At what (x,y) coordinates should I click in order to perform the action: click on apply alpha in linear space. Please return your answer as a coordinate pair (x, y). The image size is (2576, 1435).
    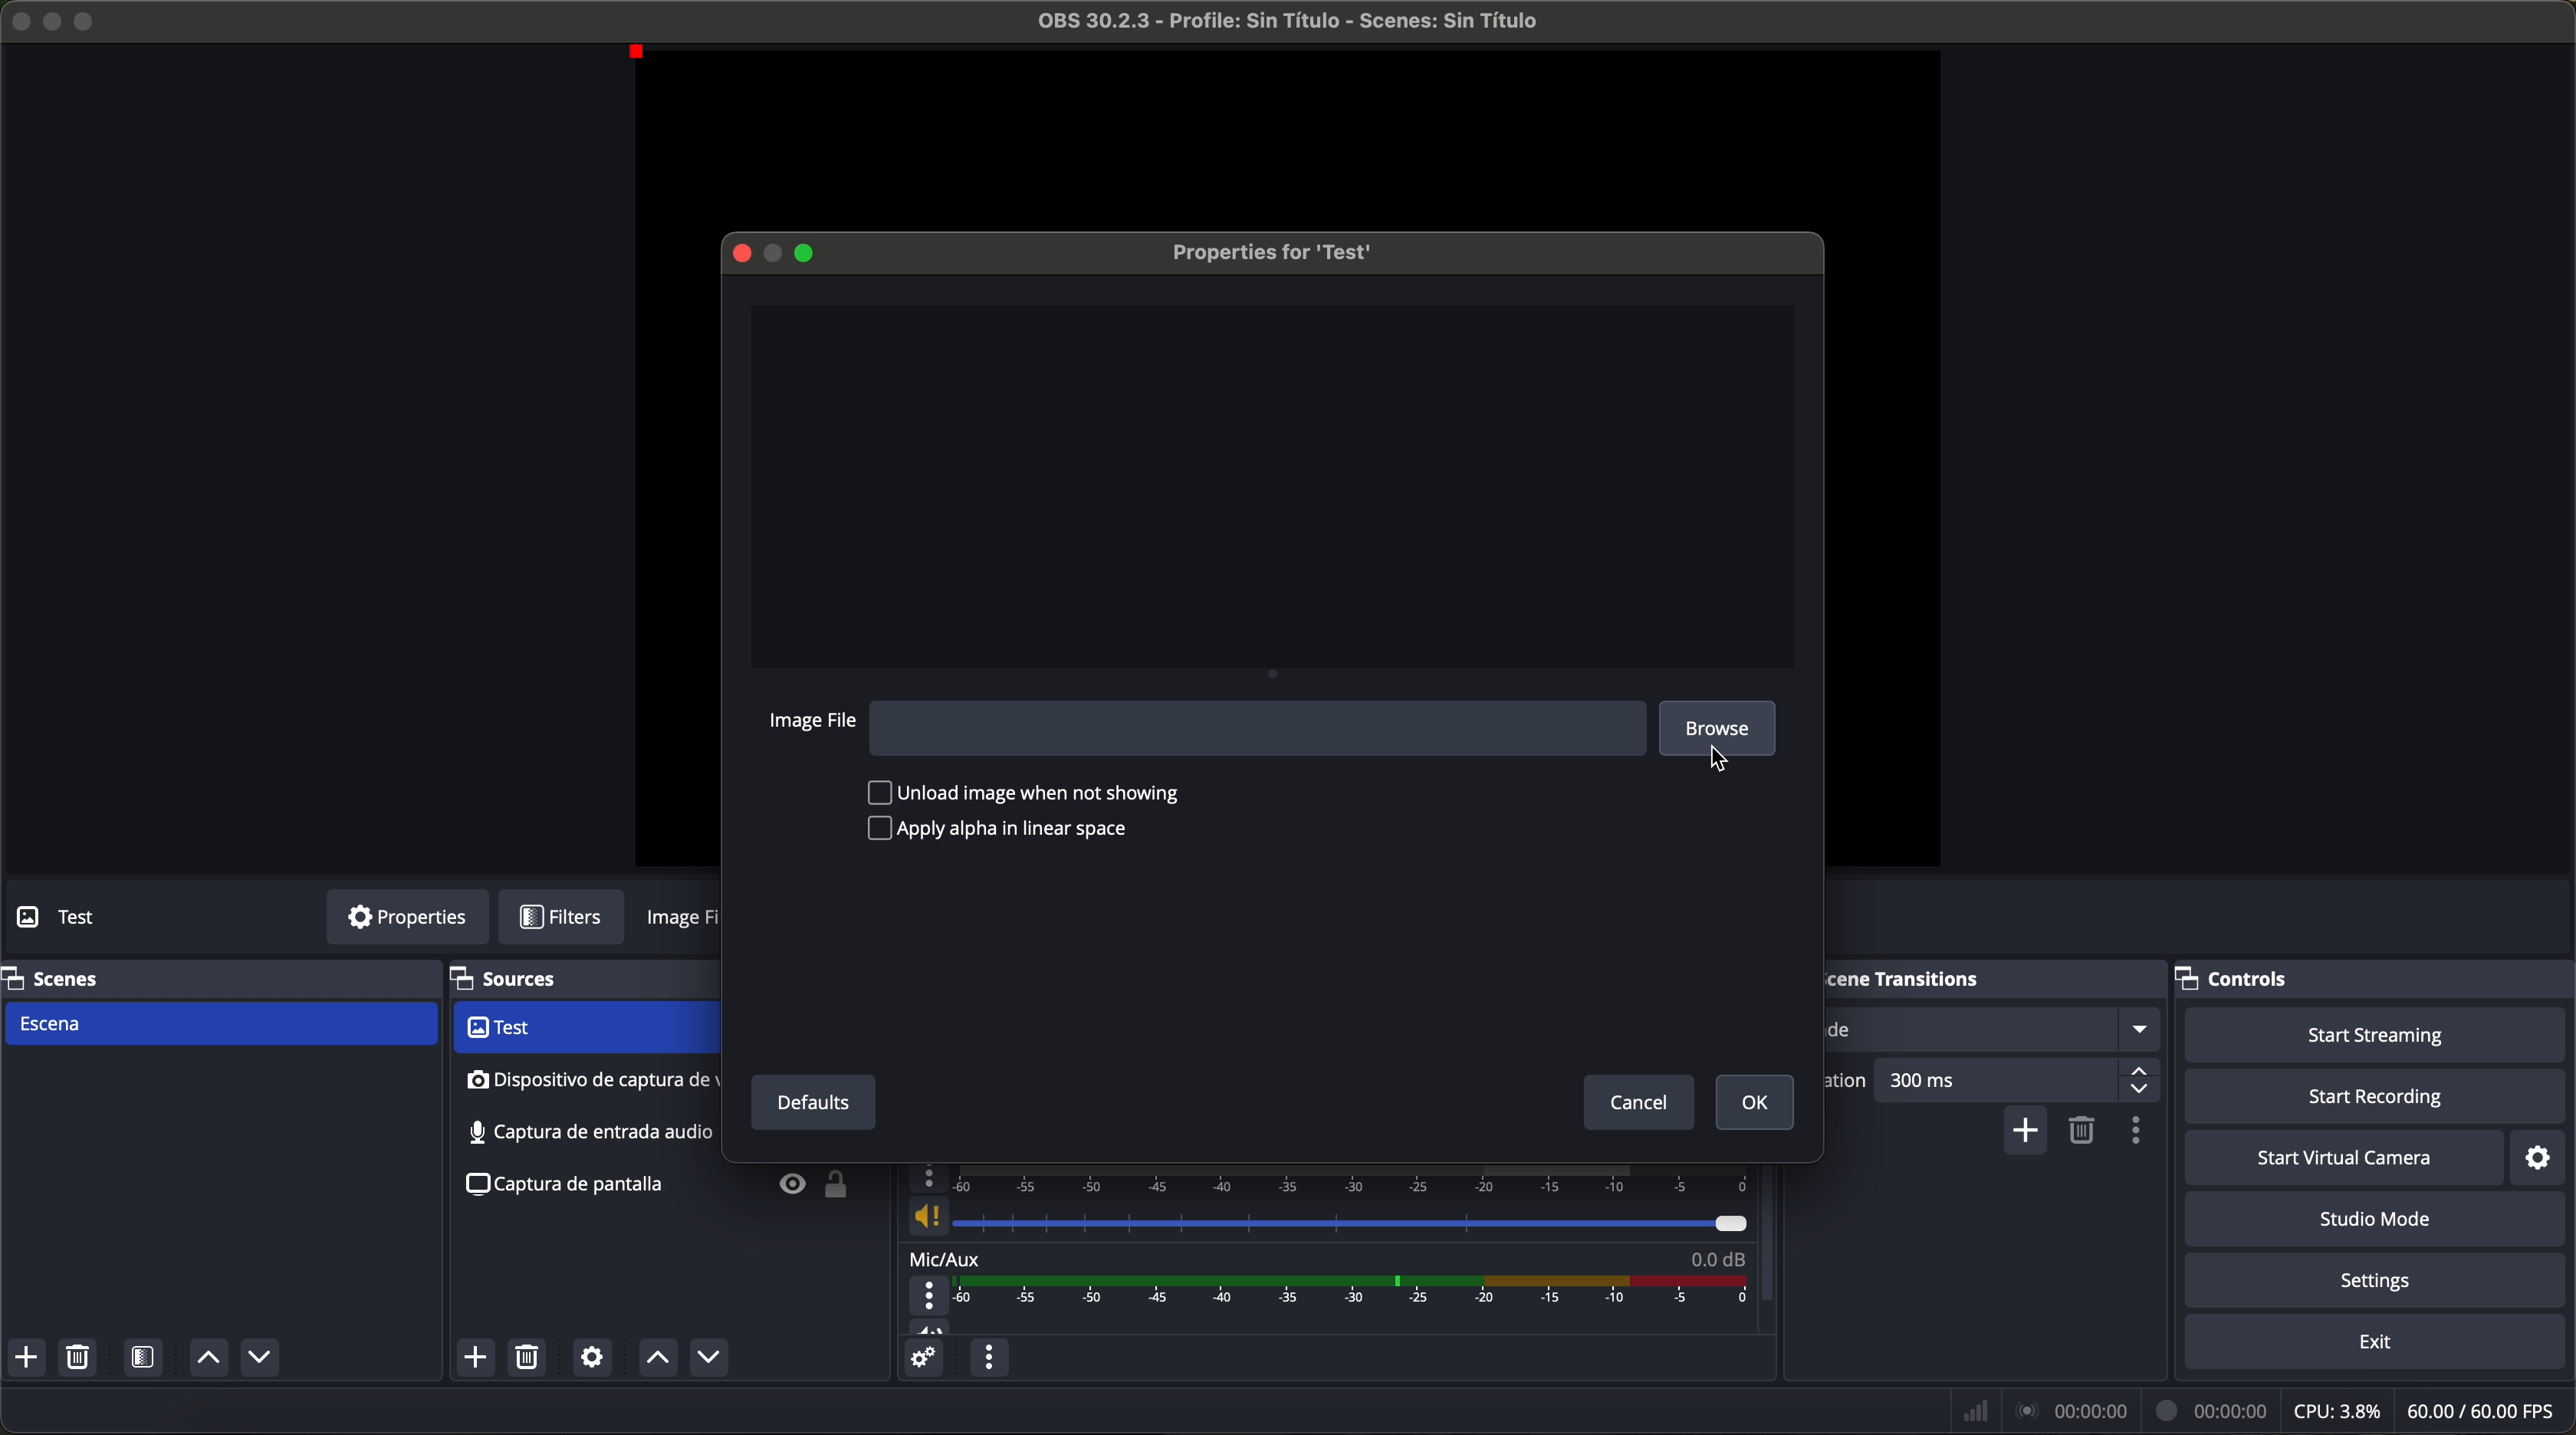
    Looking at the image, I should click on (998, 830).